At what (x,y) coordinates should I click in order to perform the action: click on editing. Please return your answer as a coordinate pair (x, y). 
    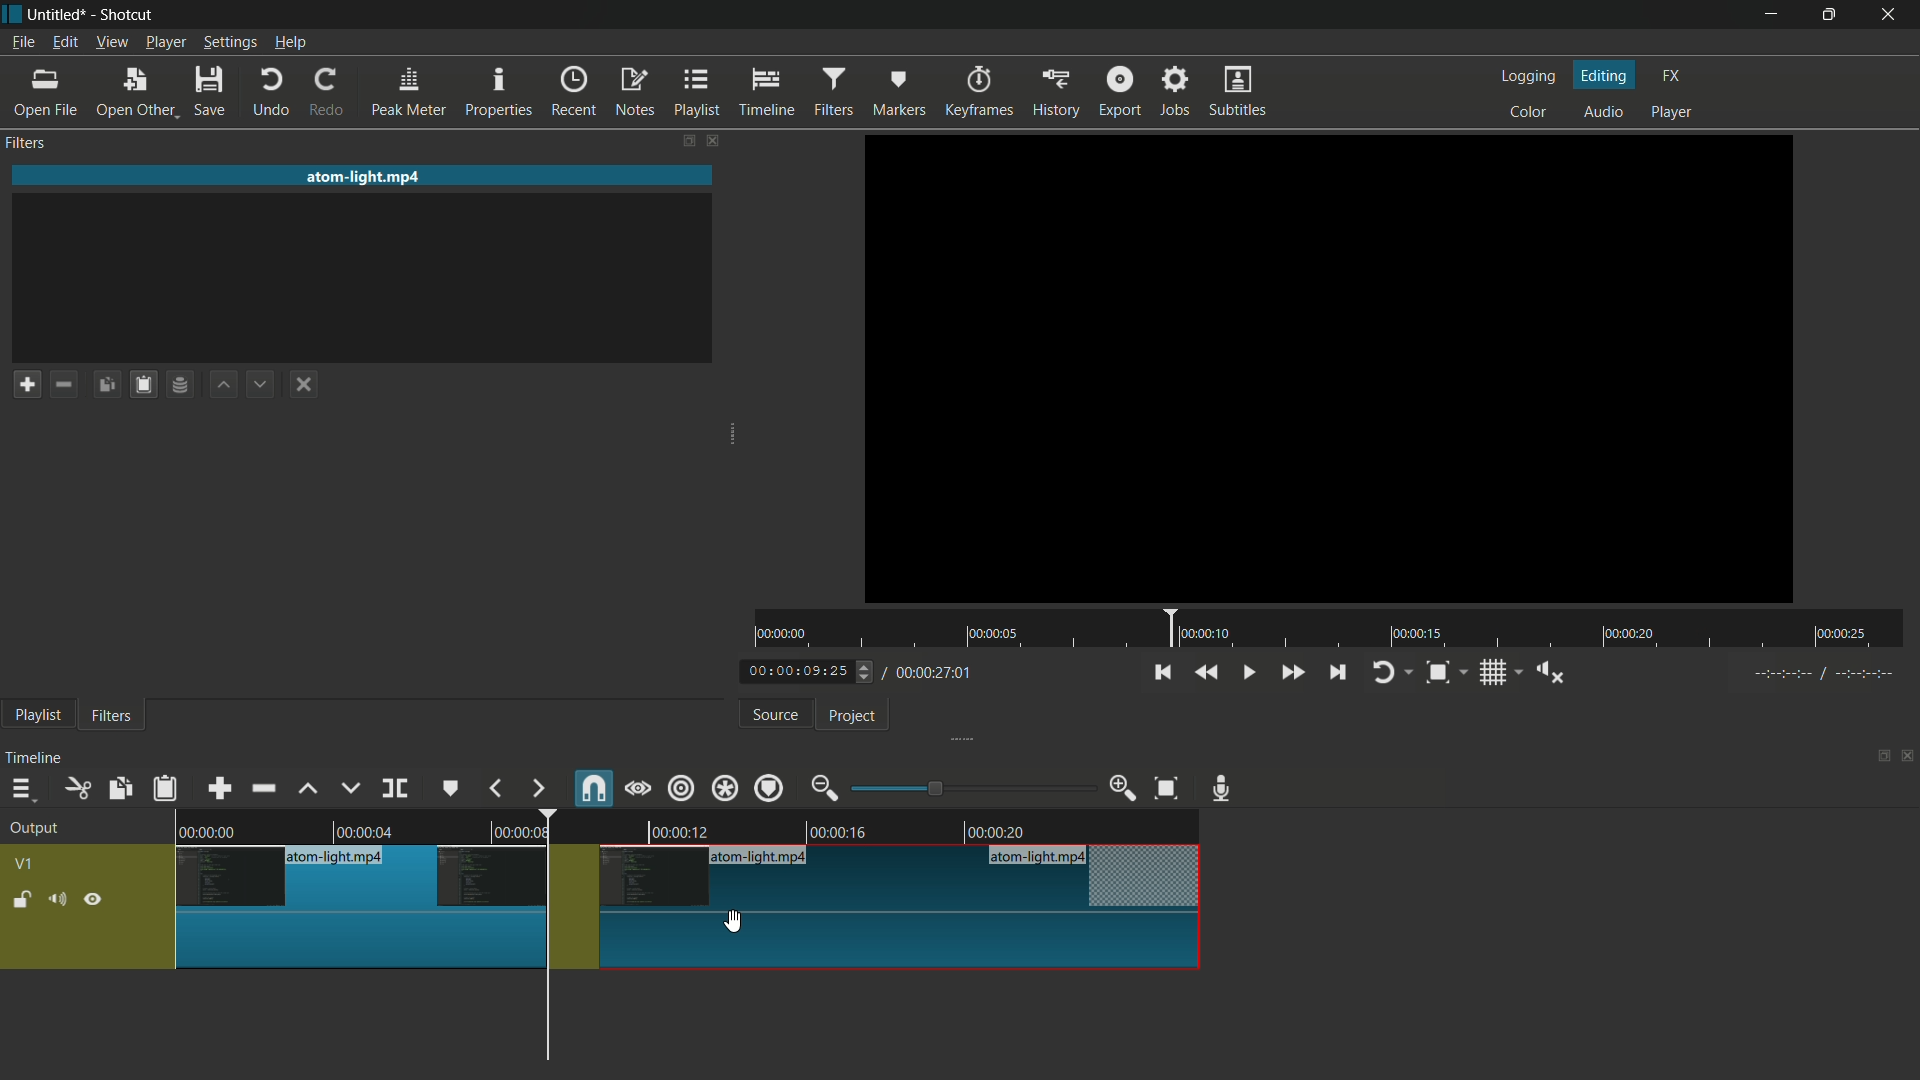
    Looking at the image, I should click on (1605, 74).